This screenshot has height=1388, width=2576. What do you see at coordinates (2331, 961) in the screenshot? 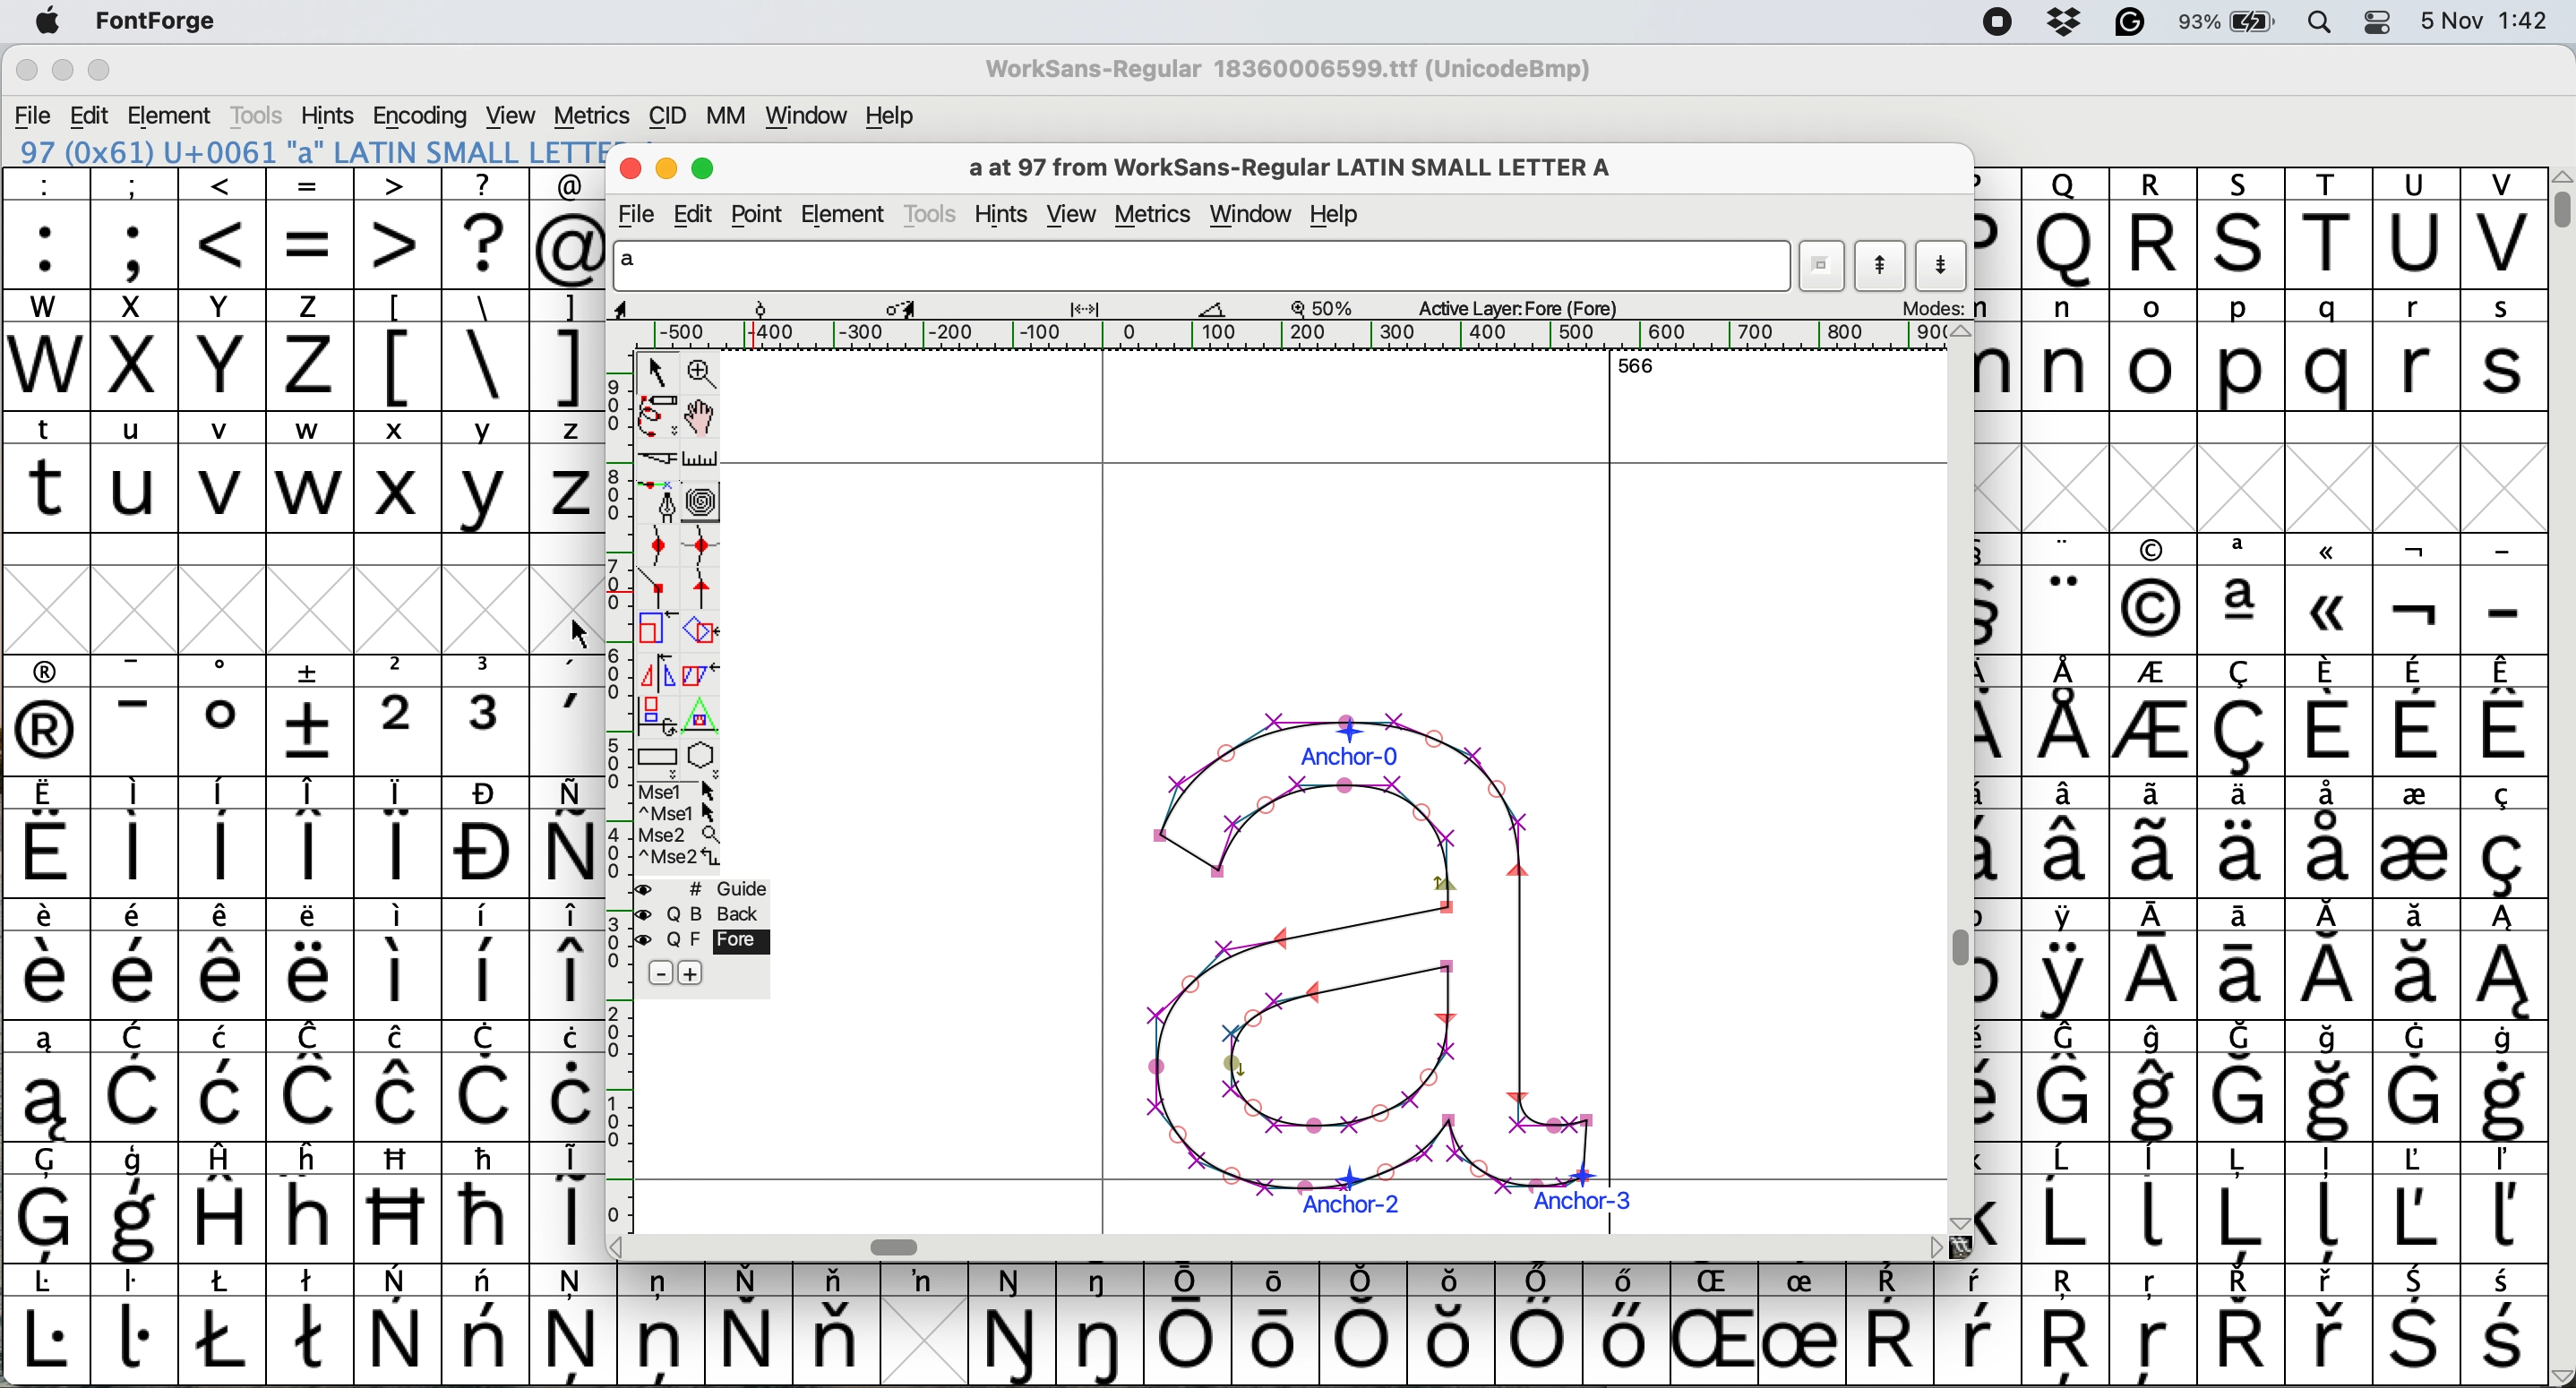
I see `symbol` at bounding box center [2331, 961].